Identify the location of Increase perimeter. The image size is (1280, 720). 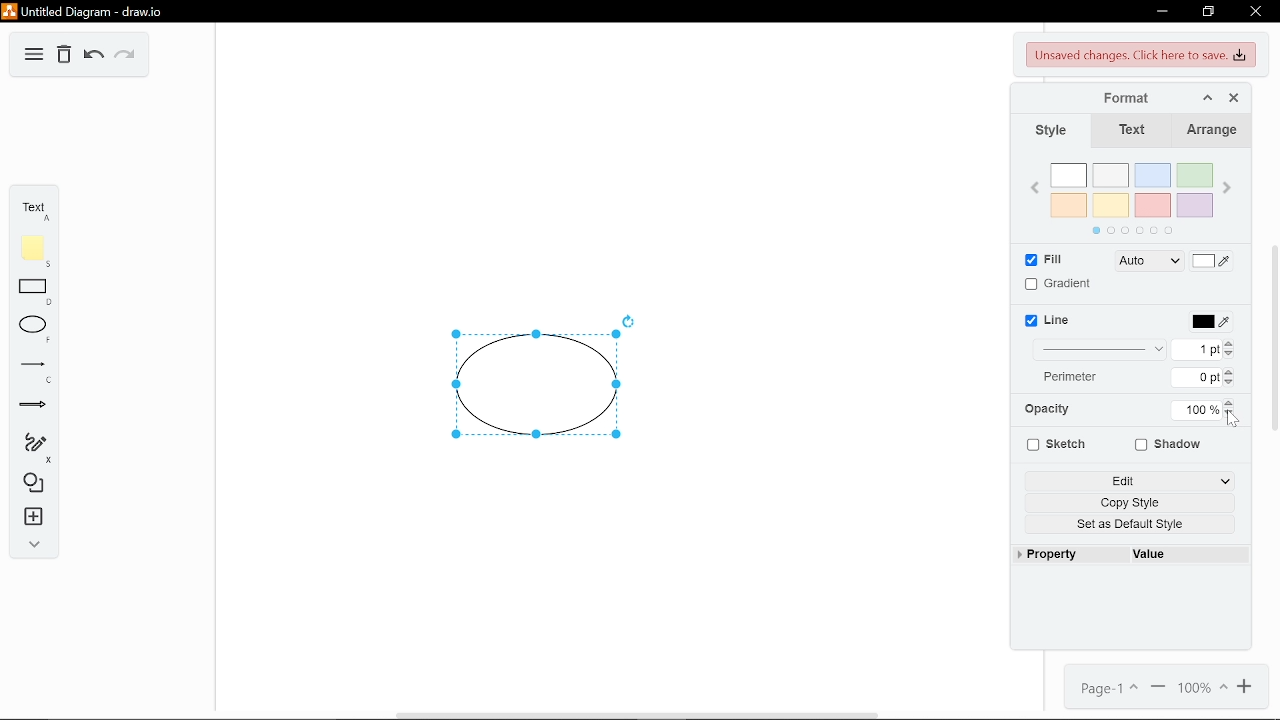
(1230, 372).